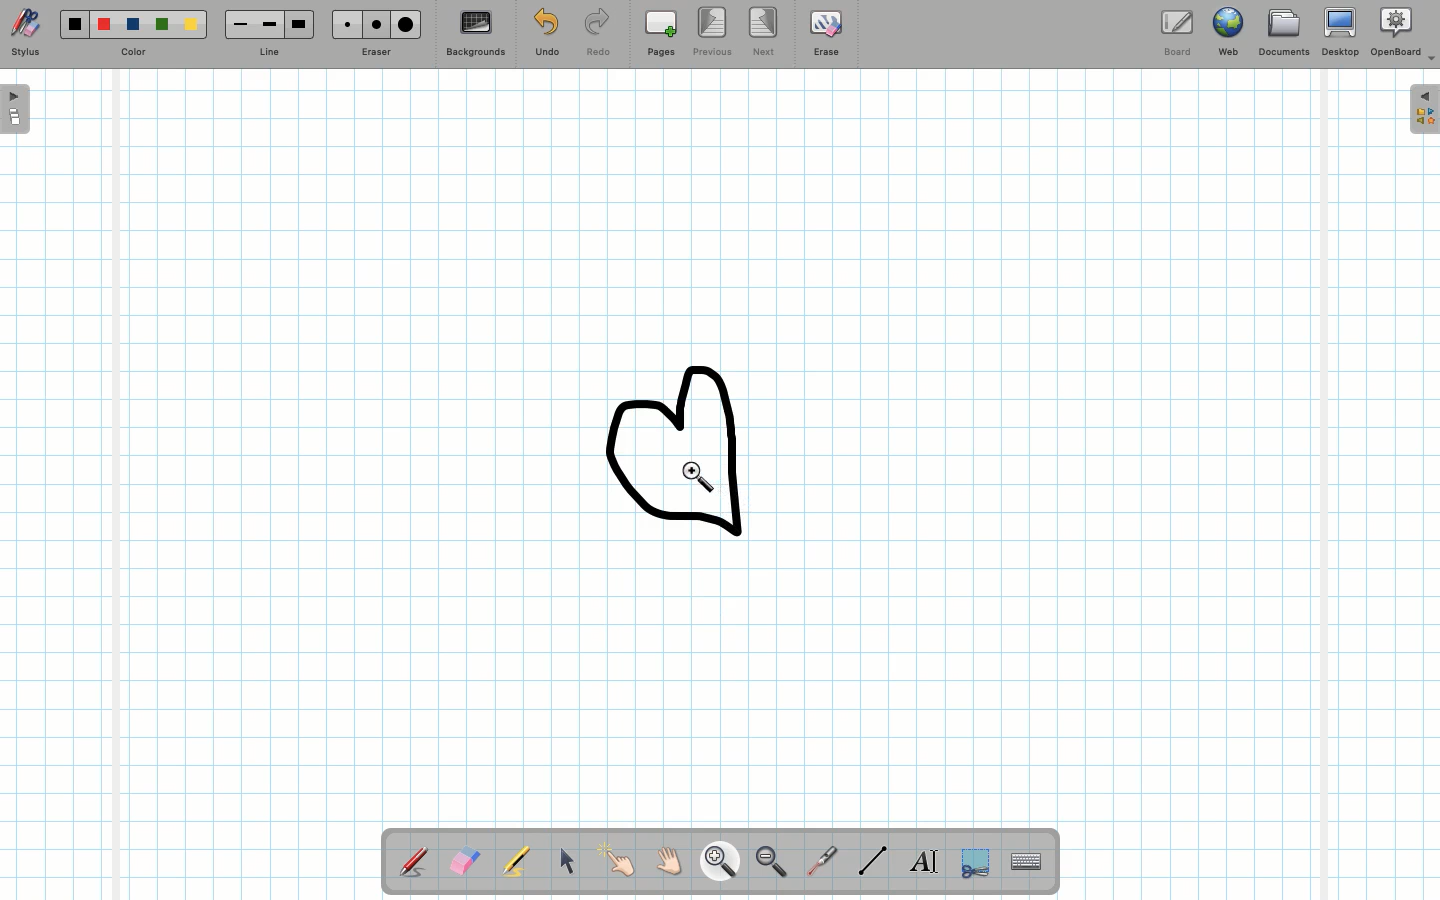 The height and width of the screenshot is (900, 1440). What do you see at coordinates (516, 863) in the screenshot?
I see `Highlighter` at bounding box center [516, 863].